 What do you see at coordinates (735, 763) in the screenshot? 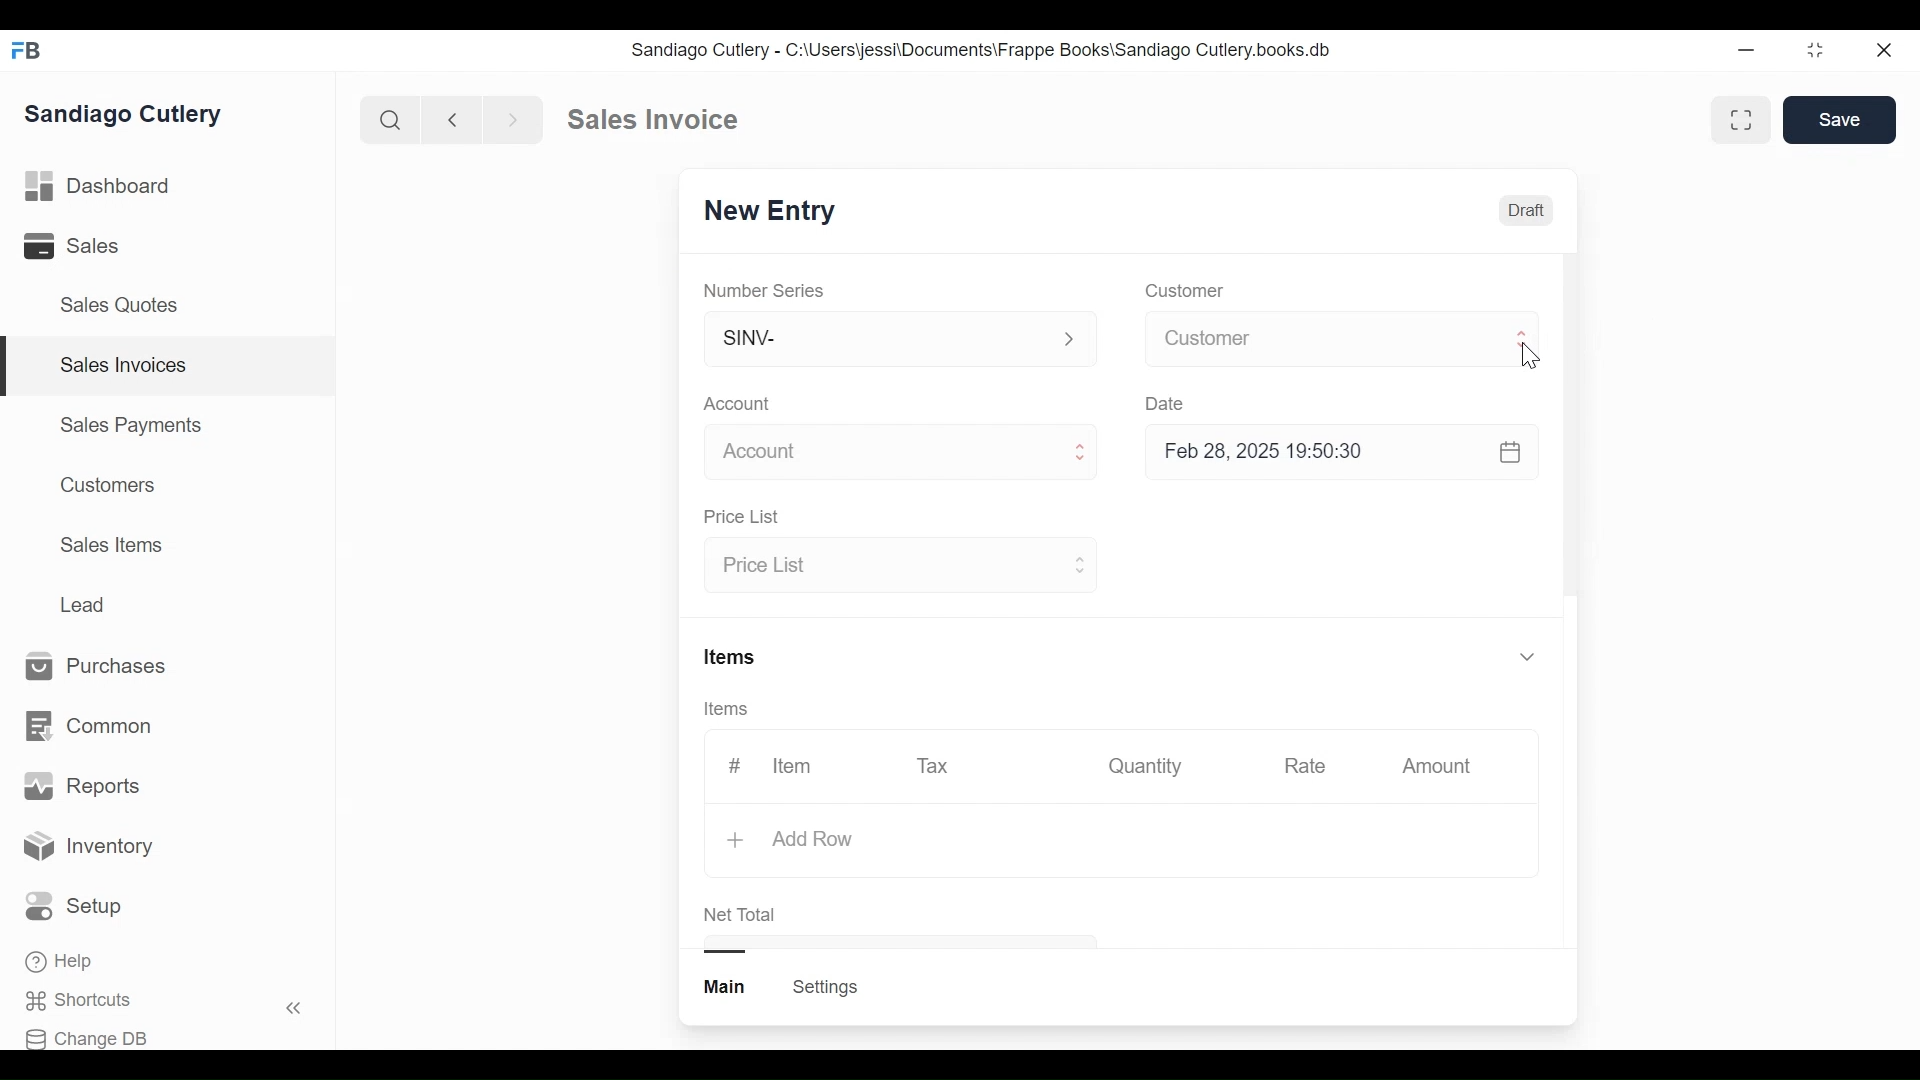
I see `#` at bounding box center [735, 763].